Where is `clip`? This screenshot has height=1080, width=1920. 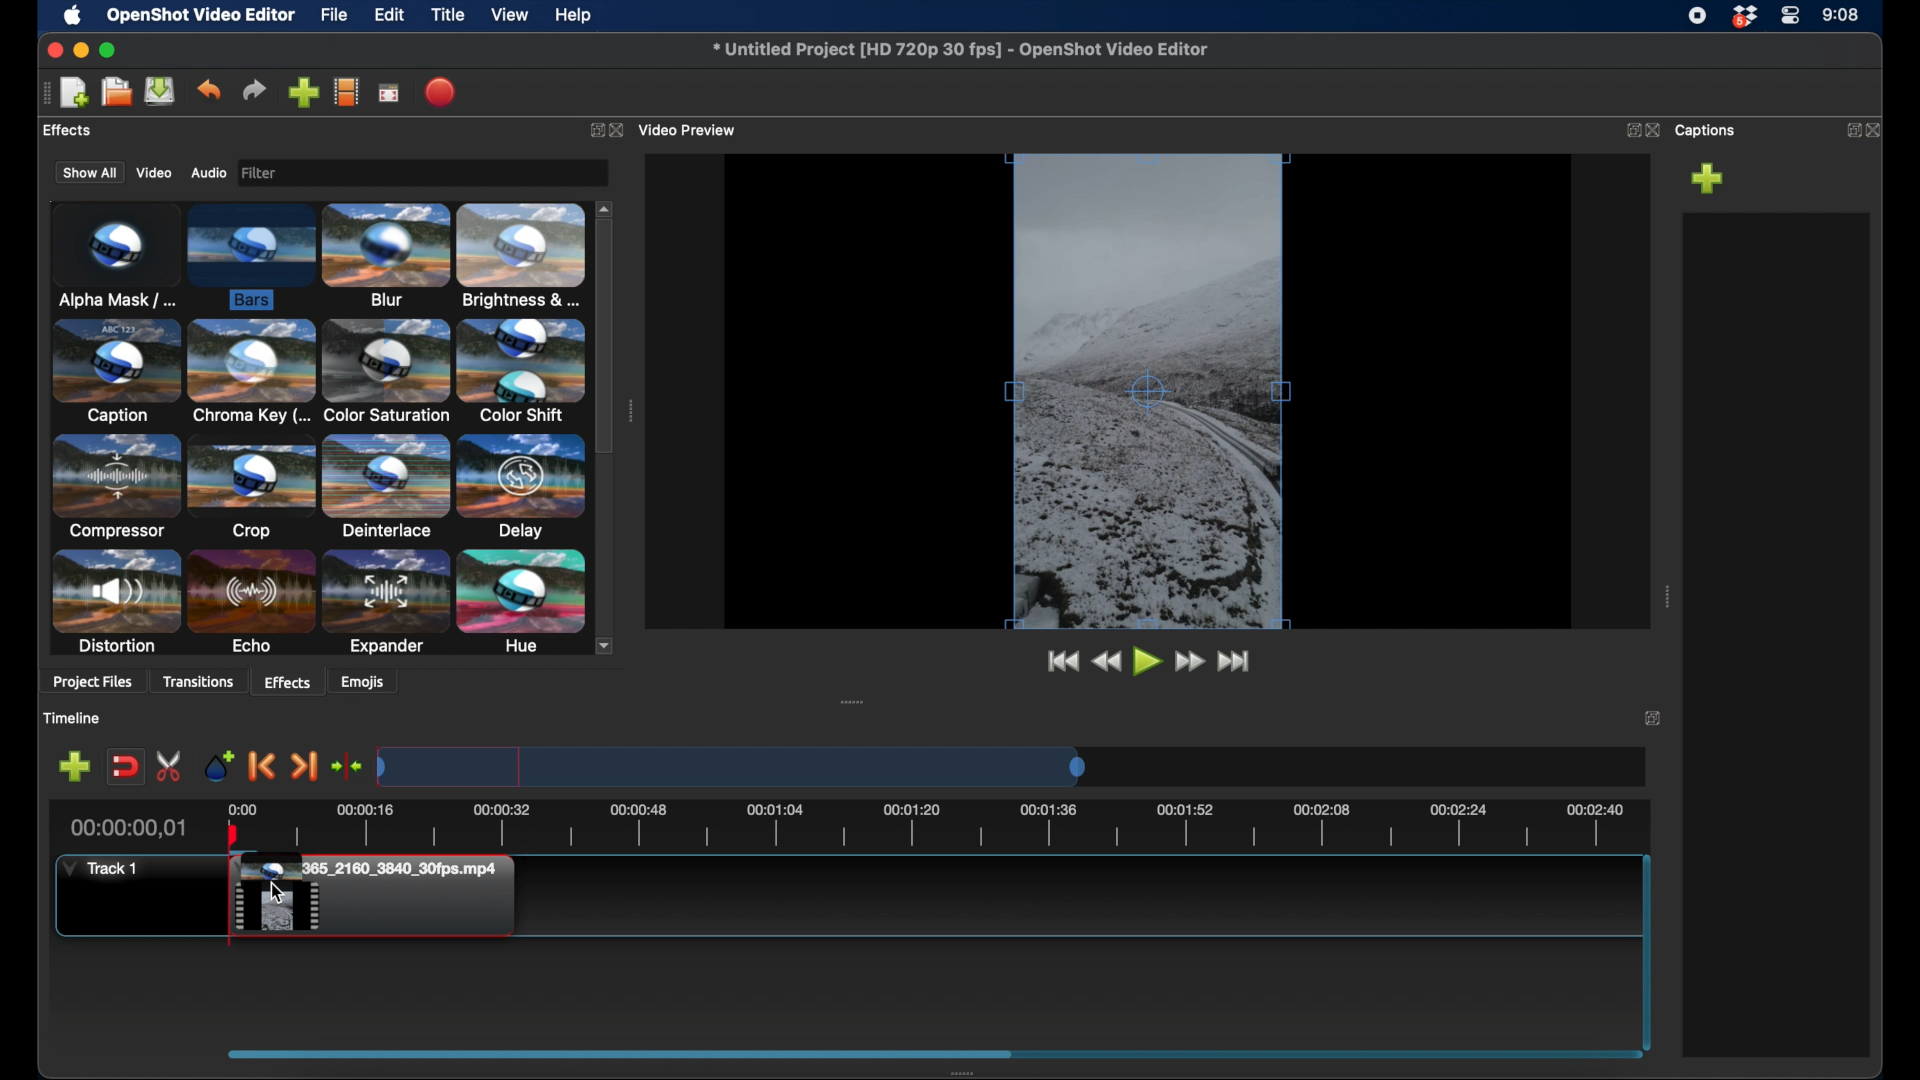
clip is located at coordinates (378, 900).